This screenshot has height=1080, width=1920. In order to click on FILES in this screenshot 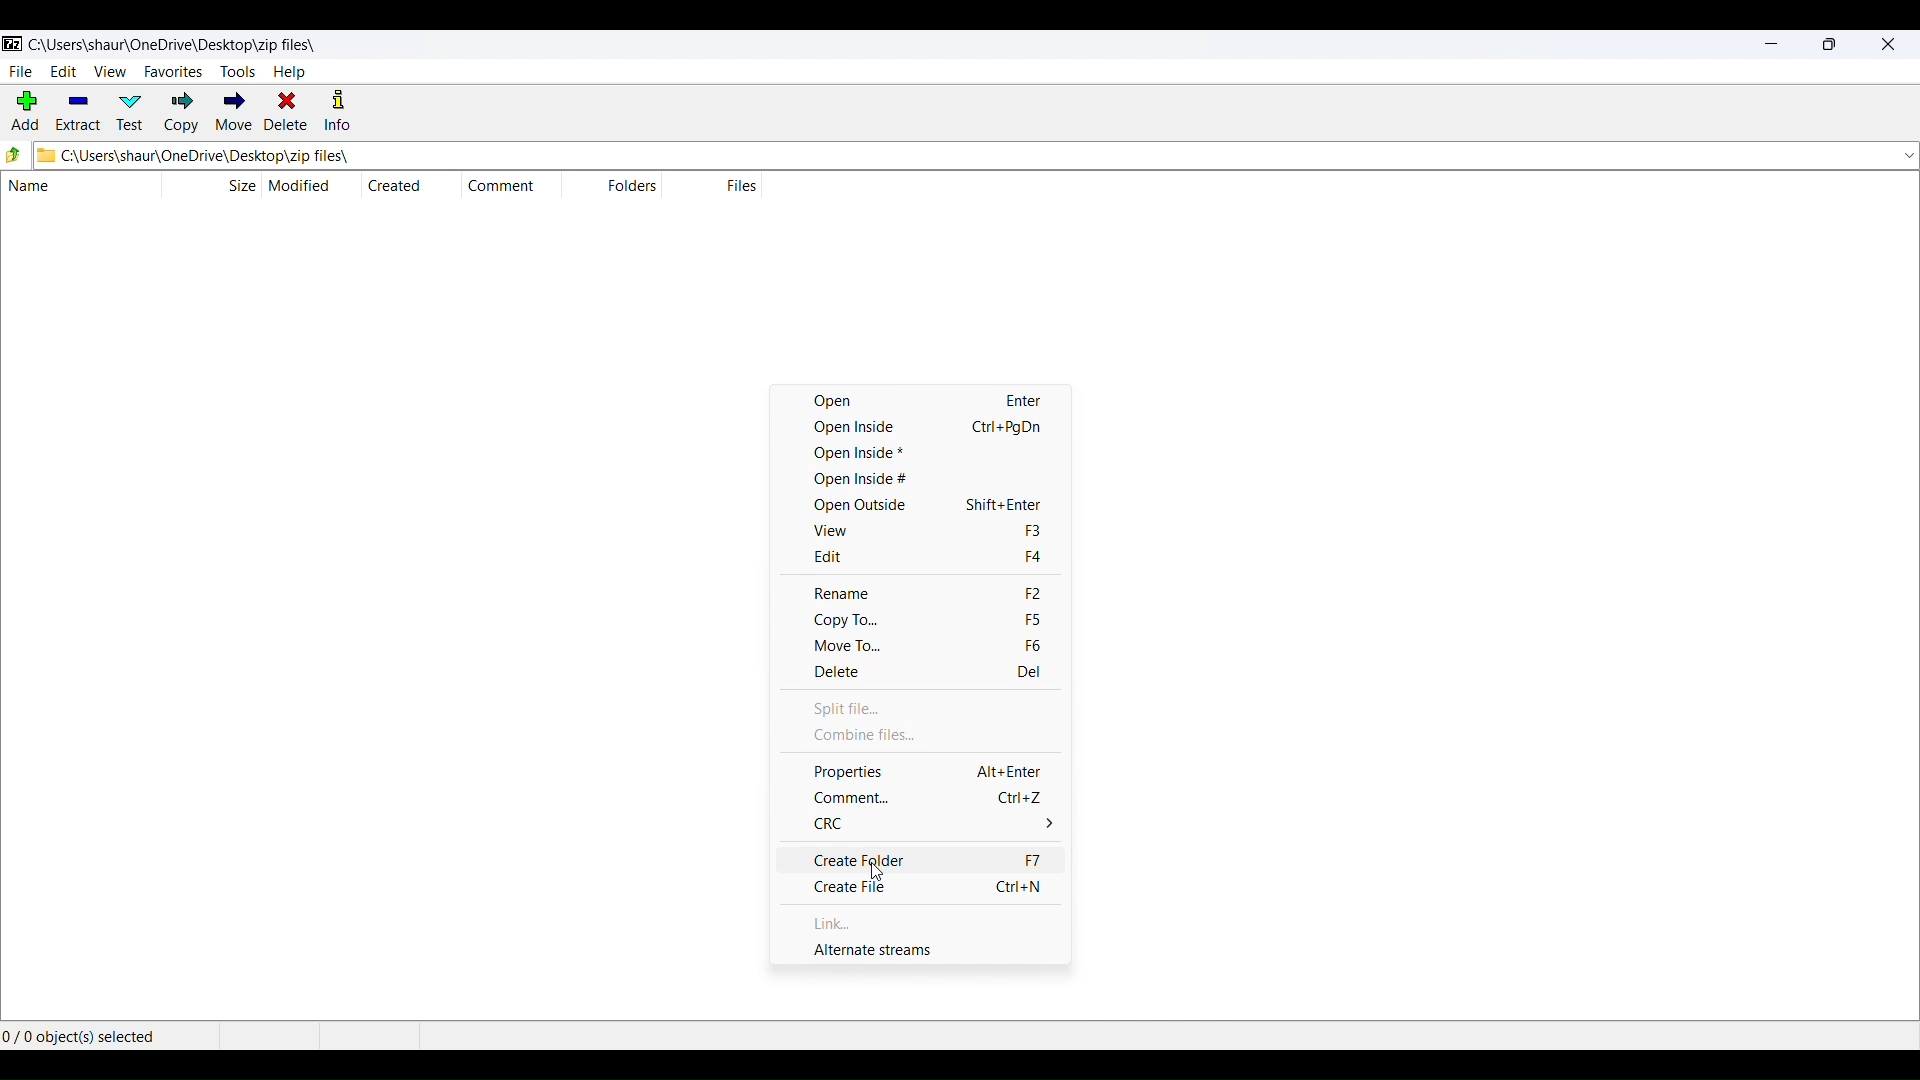, I will do `click(740, 185)`.